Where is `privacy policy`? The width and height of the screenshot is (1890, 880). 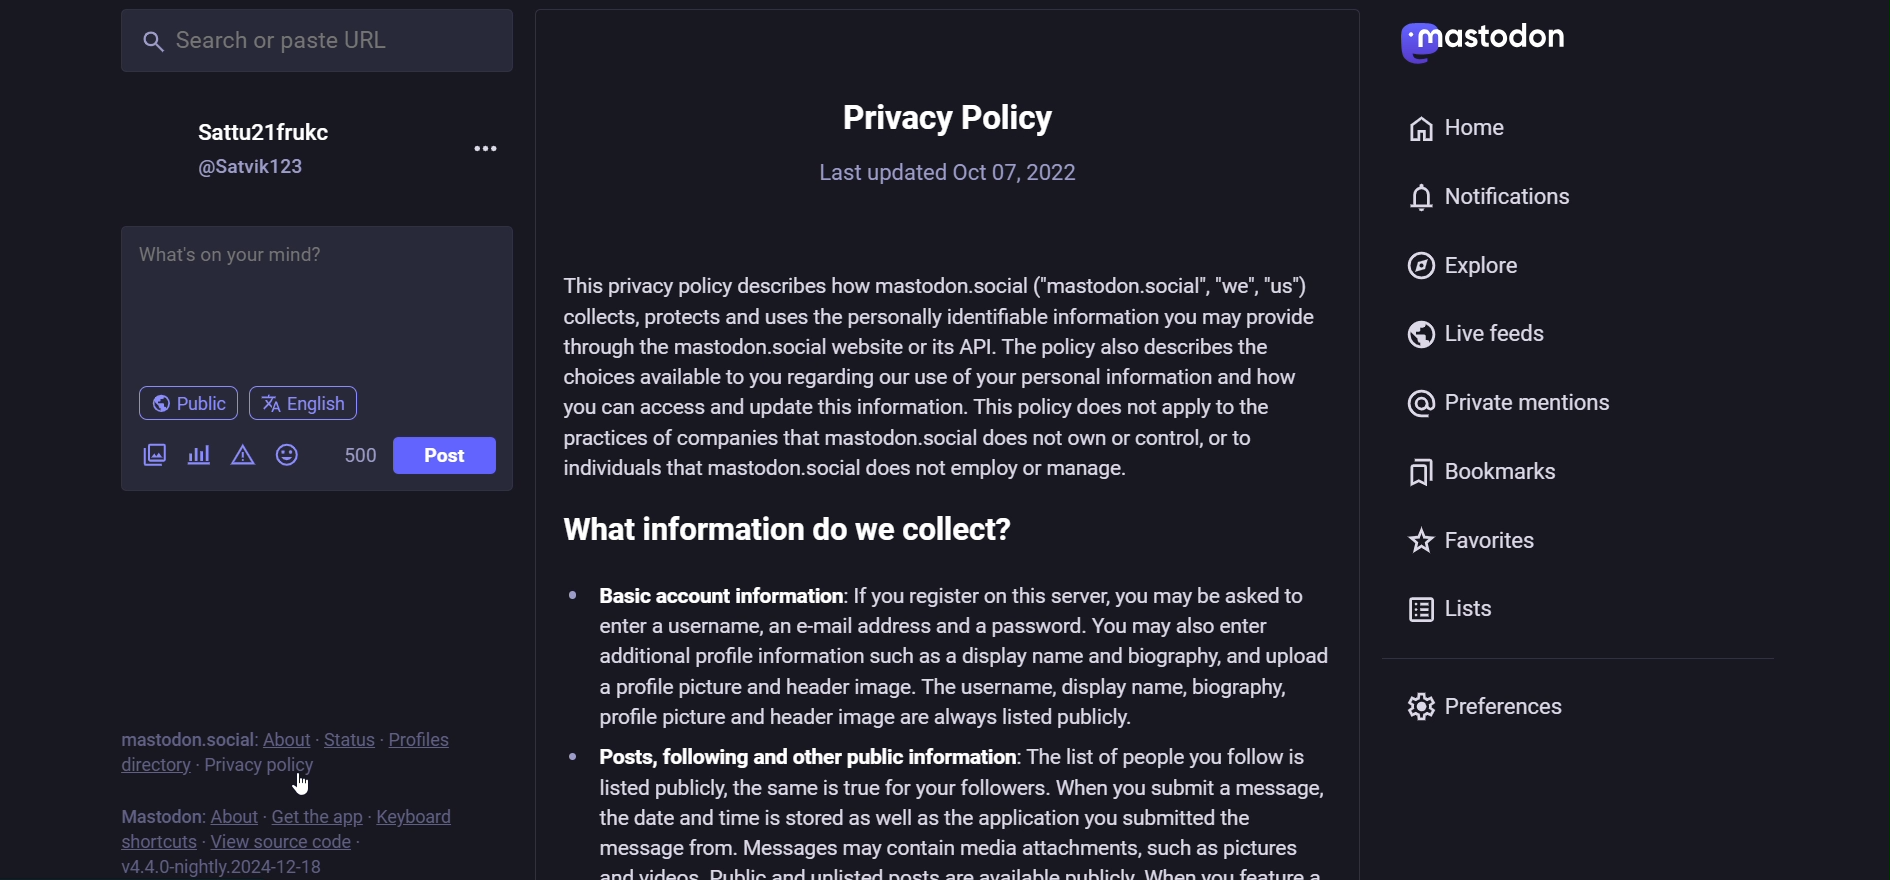
privacy policy is located at coordinates (263, 767).